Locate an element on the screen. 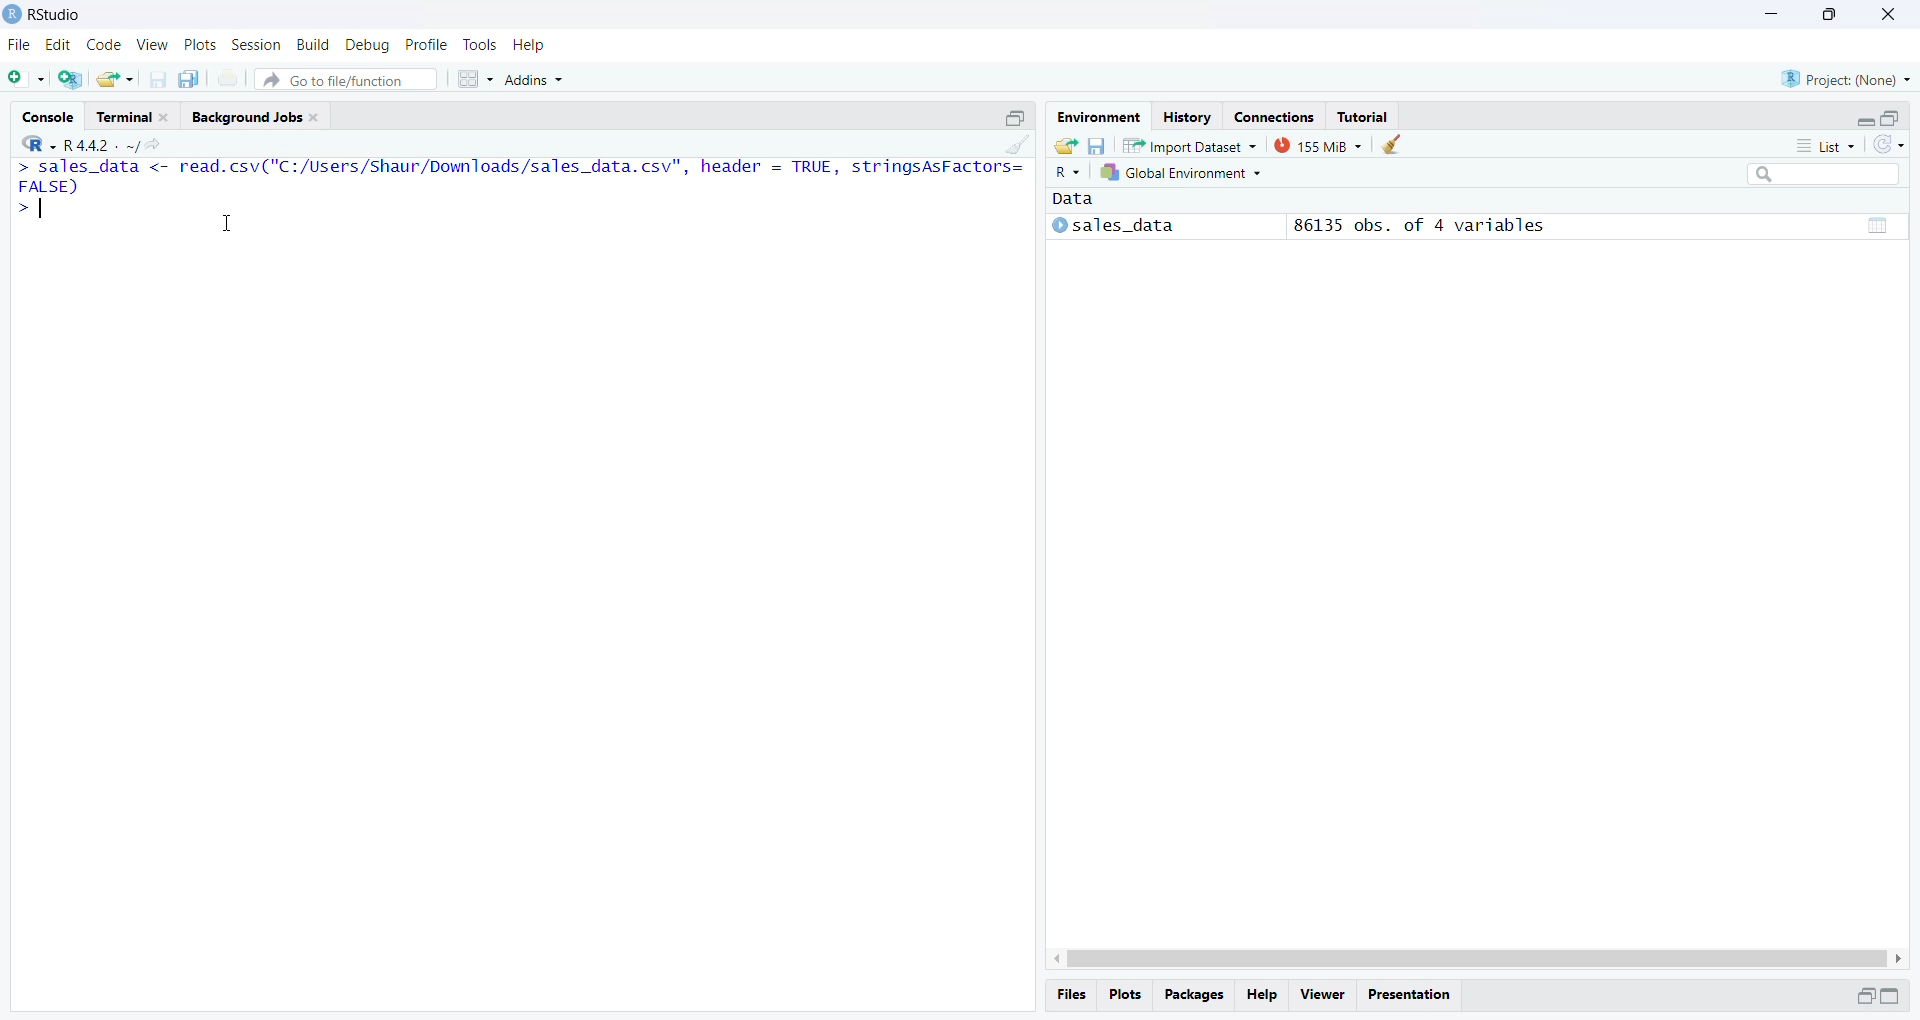 This screenshot has height=1020, width=1920. Global Environment is located at coordinates (1183, 176).